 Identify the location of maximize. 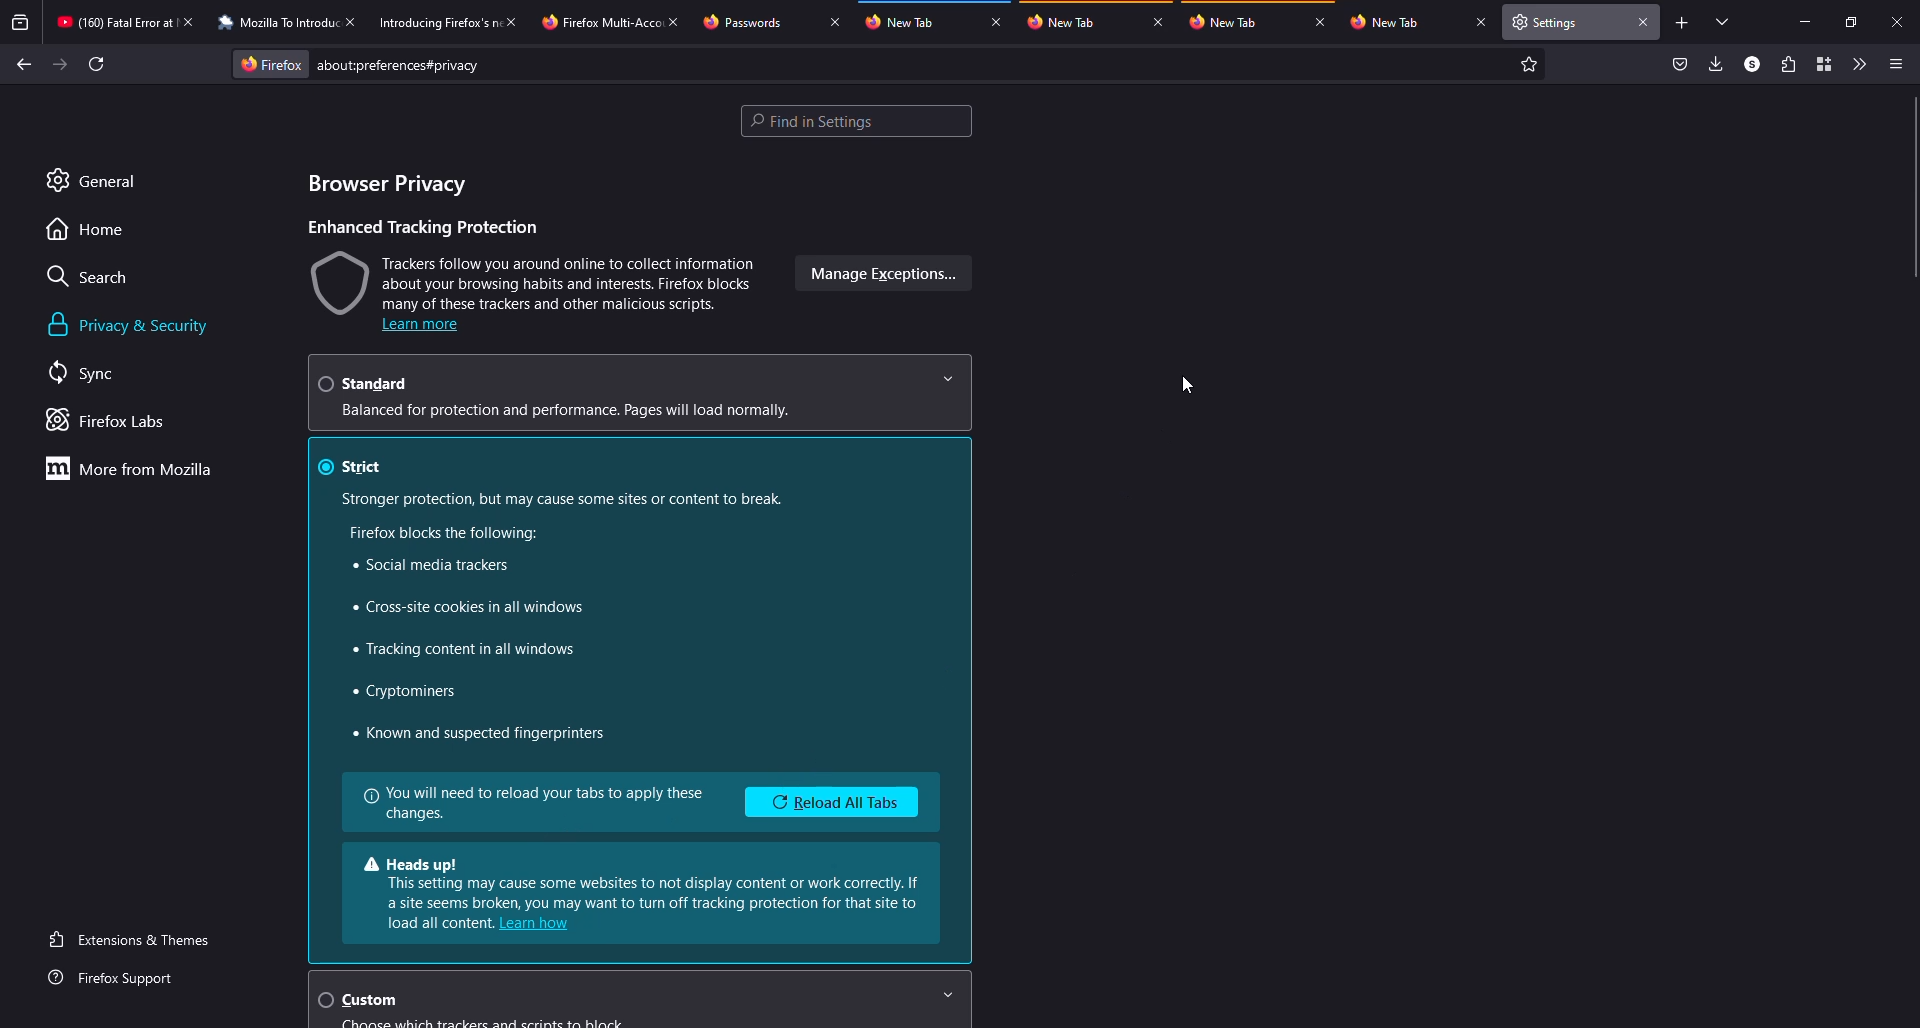
(1853, 22).